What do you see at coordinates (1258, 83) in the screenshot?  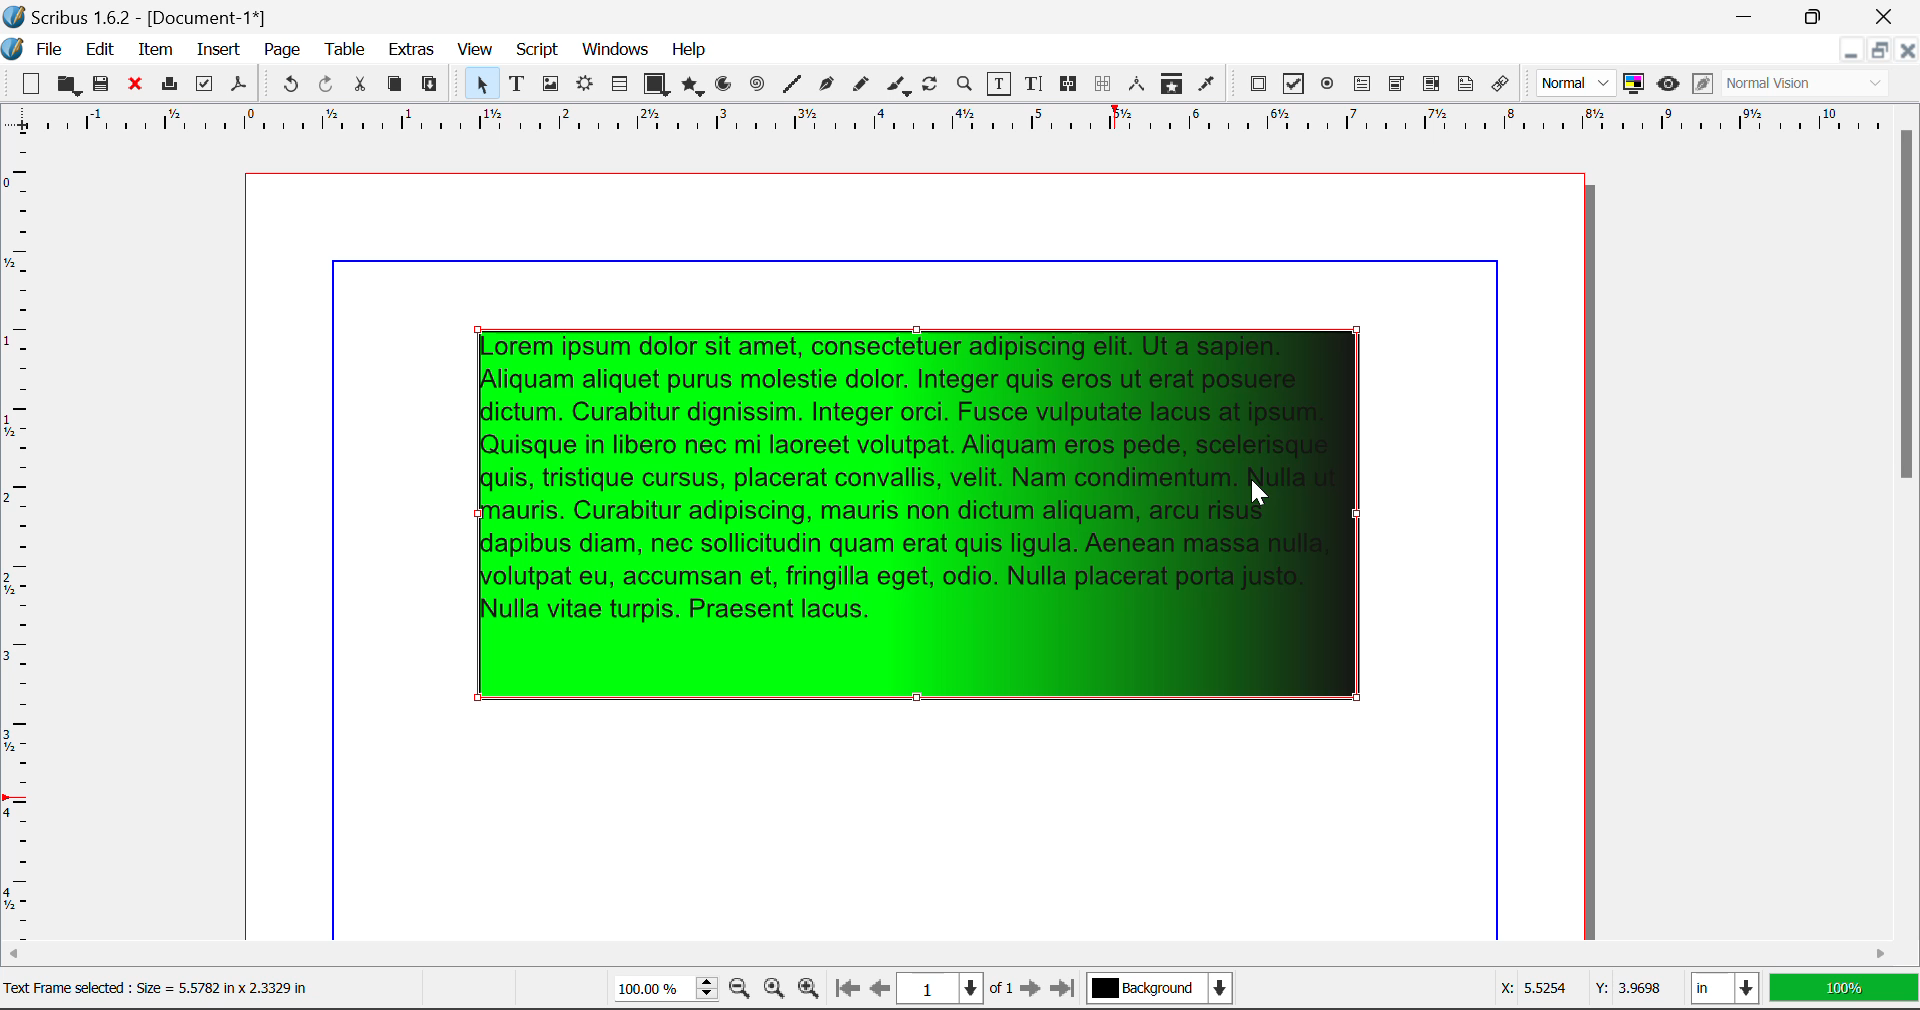 I see `PDF Push Button` at bounding box center [1258, 83].